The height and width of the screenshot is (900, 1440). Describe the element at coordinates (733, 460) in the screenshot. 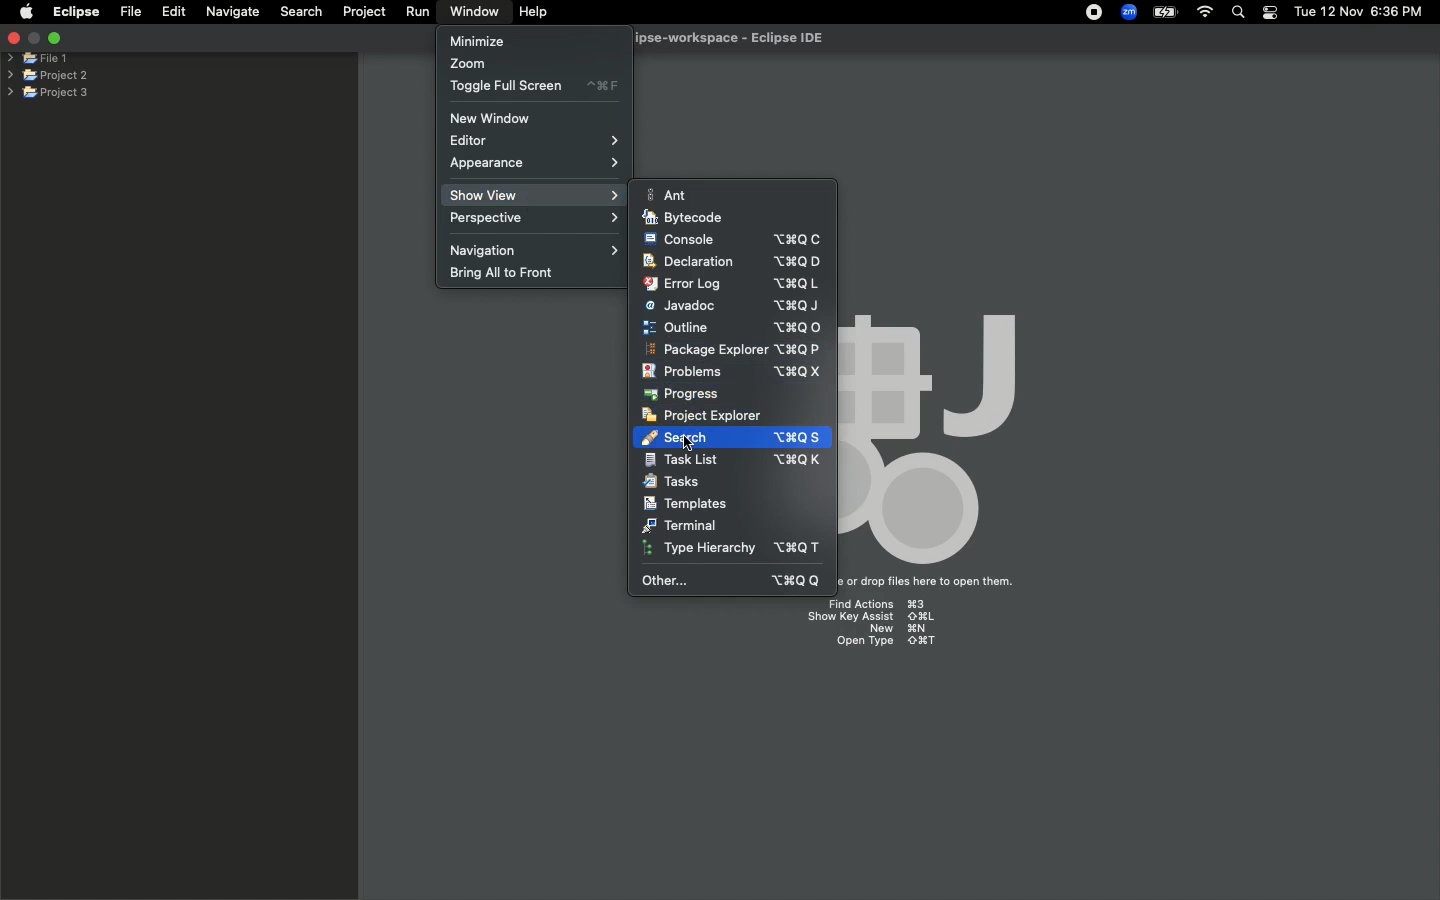

I see `Task list` at that location.